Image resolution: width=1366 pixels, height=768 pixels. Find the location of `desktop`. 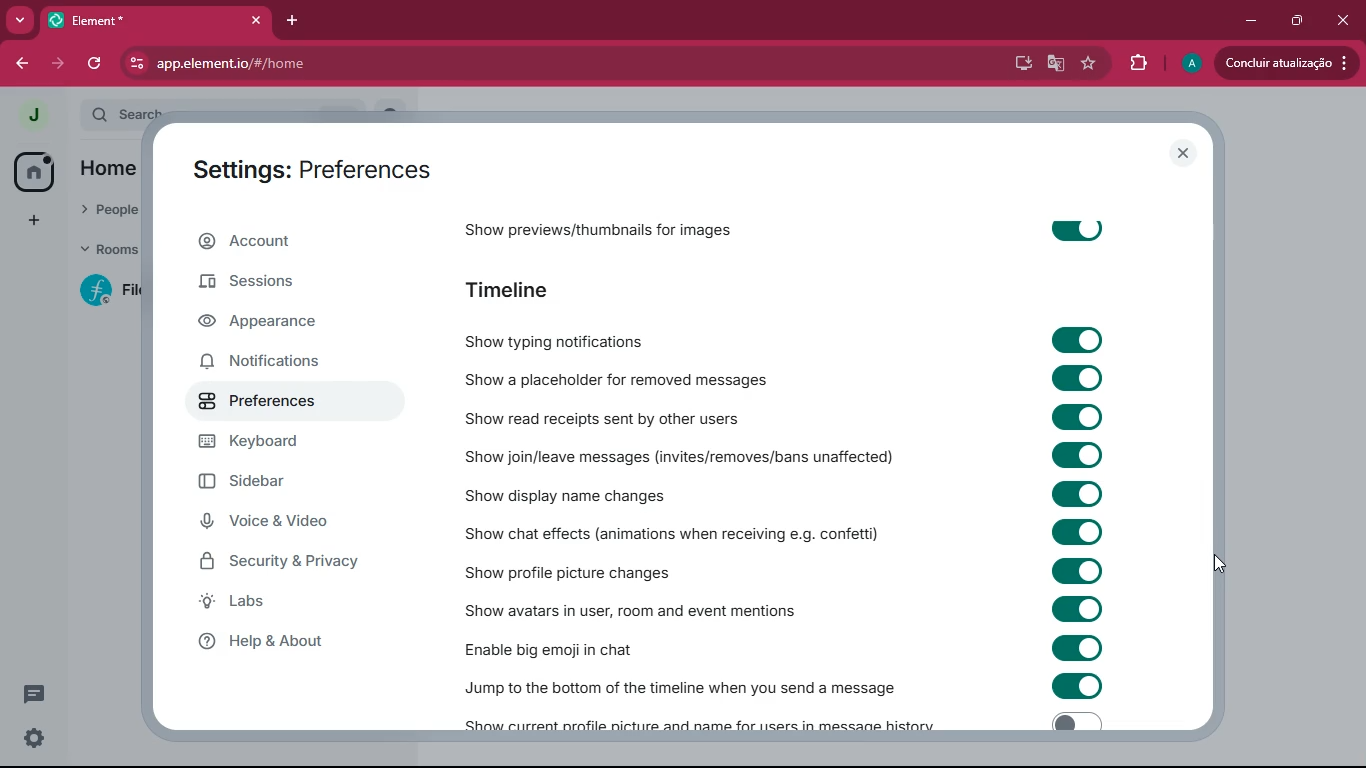

desktop is located at coordinates (1021, 64).